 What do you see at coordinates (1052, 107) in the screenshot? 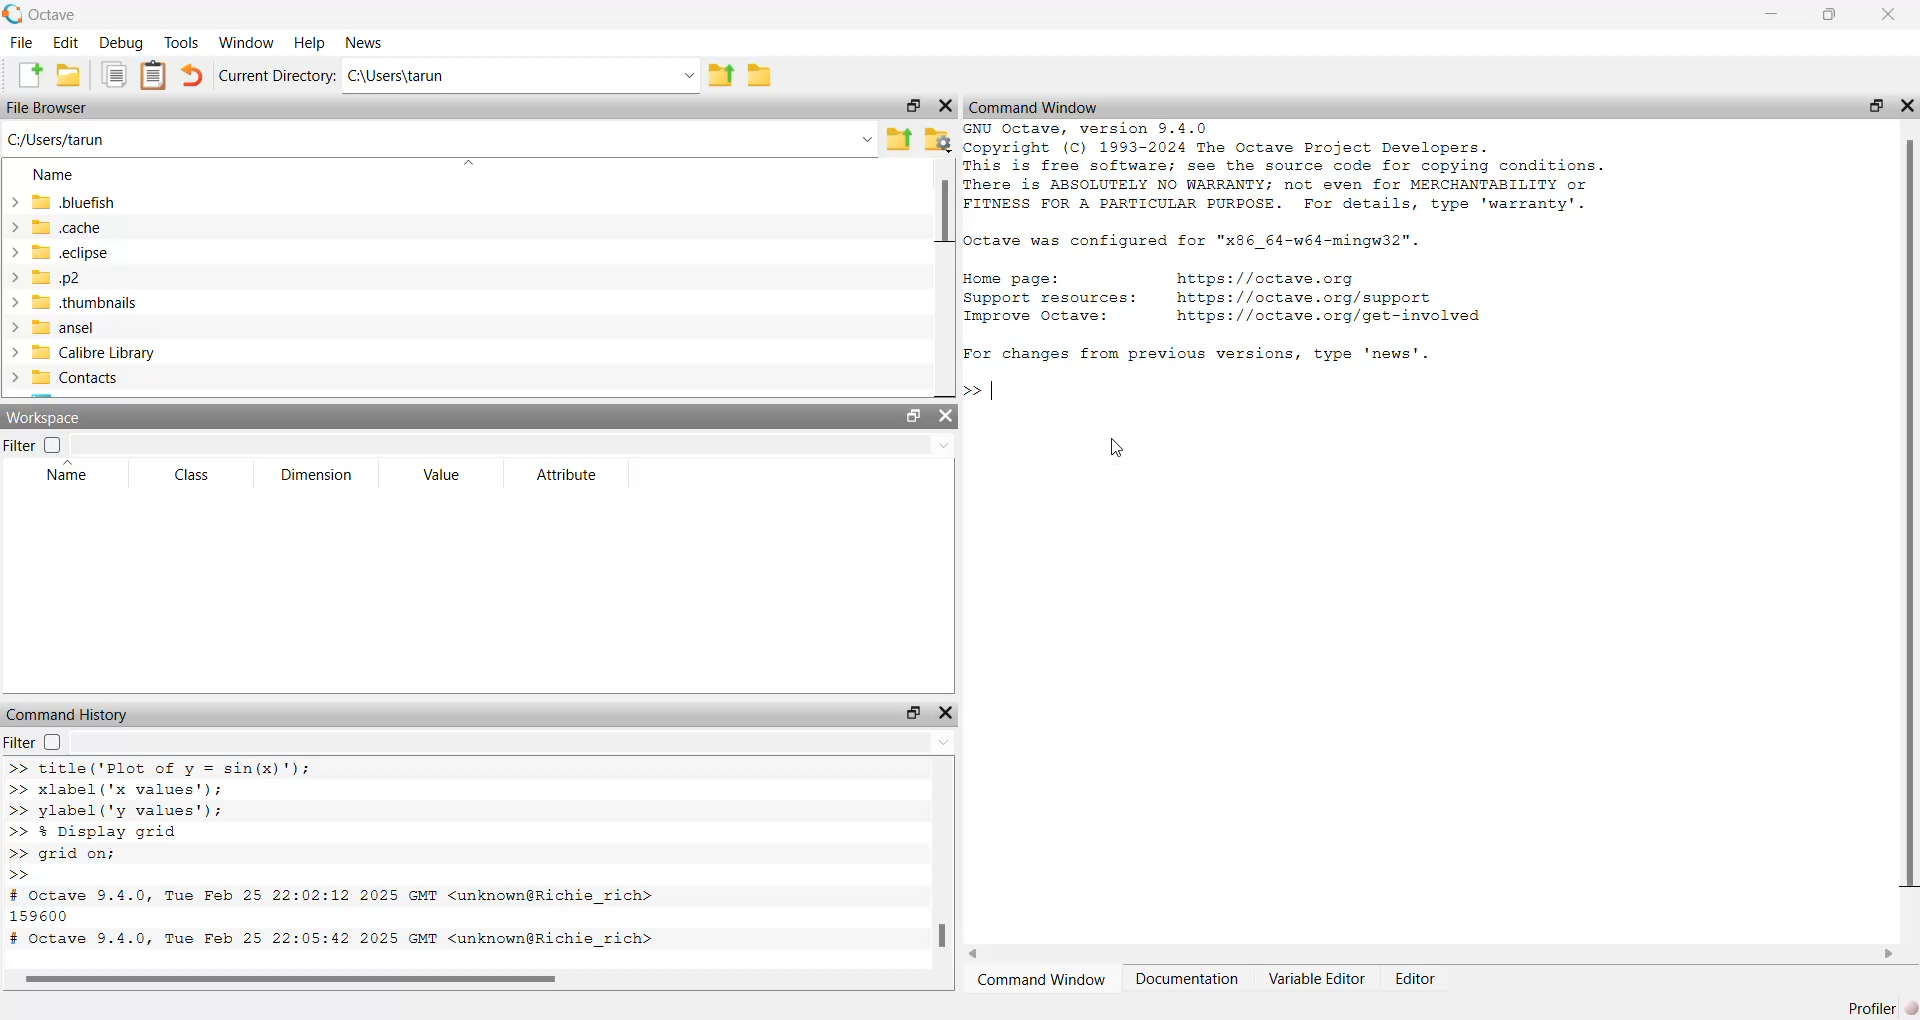
I see `Command Window` at bounding box center [1052, 107].